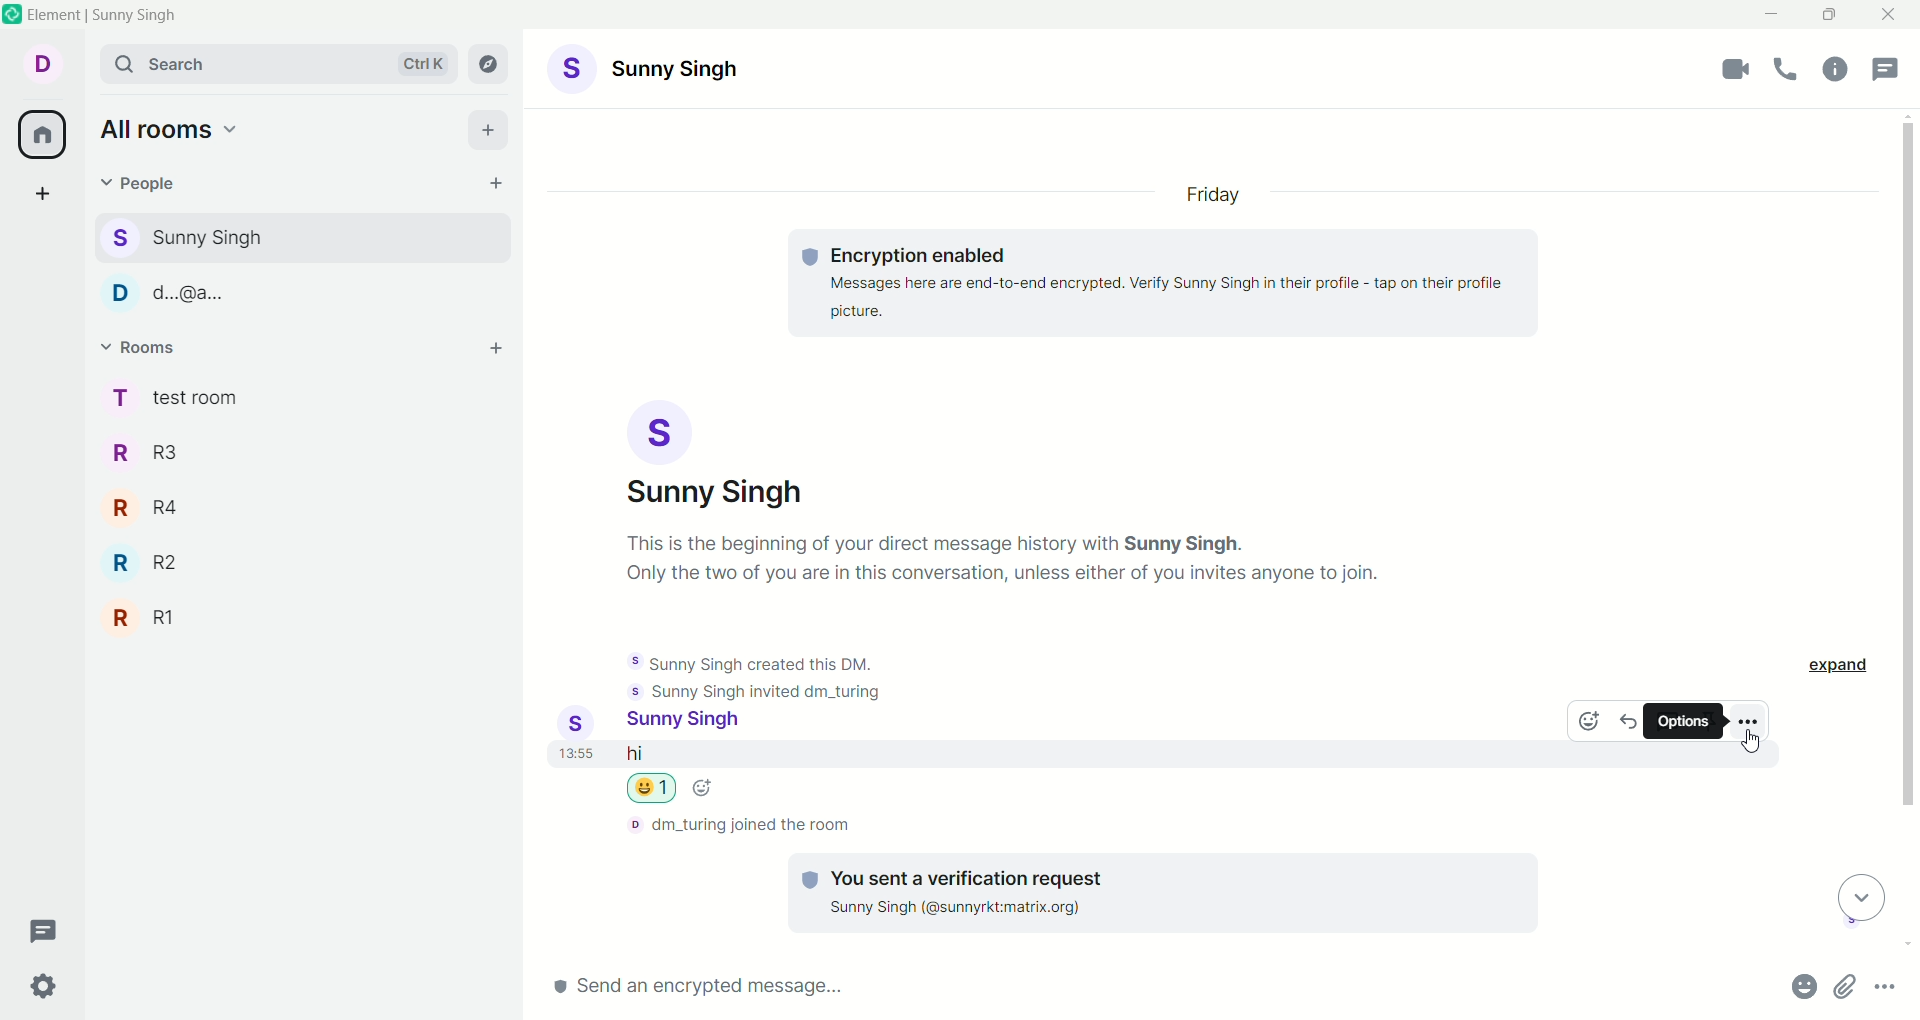 The height and width of the screenshot is (1020, 1920). Describe the element at coordinates (1847, 988) in the screenshot. I see `attachments` at that location.